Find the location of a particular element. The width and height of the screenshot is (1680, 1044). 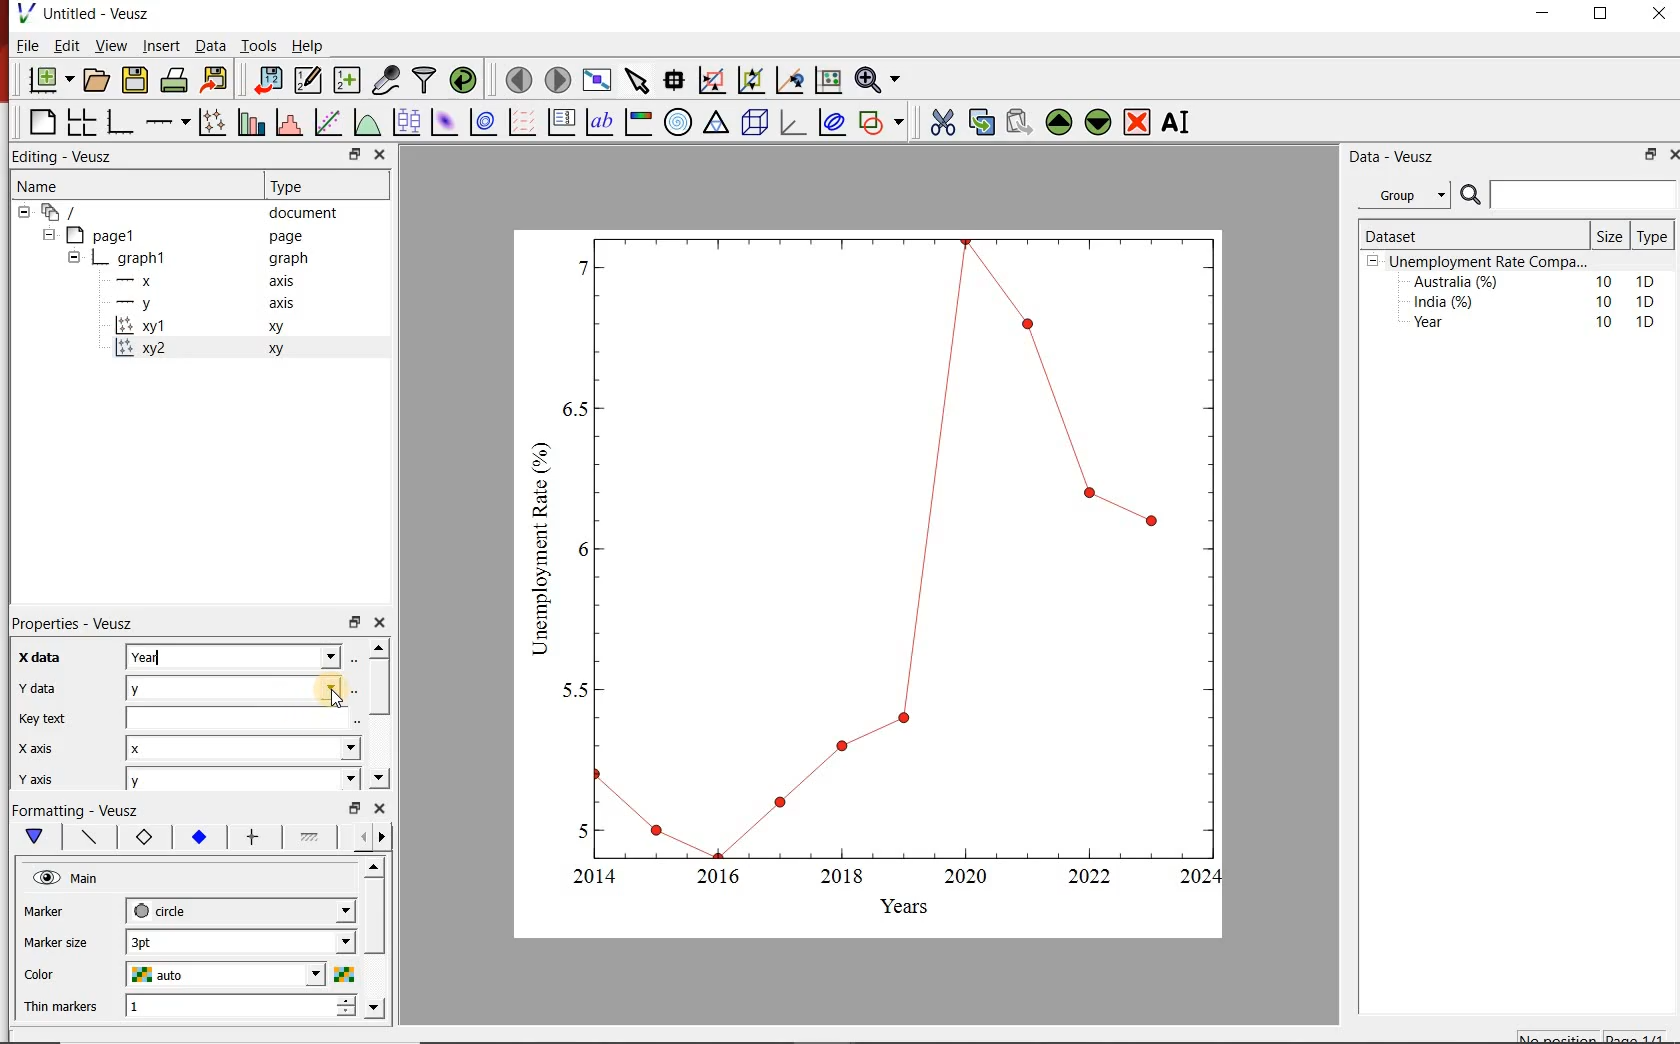

edit and enter new datasets is located at coordinates (310, 78).